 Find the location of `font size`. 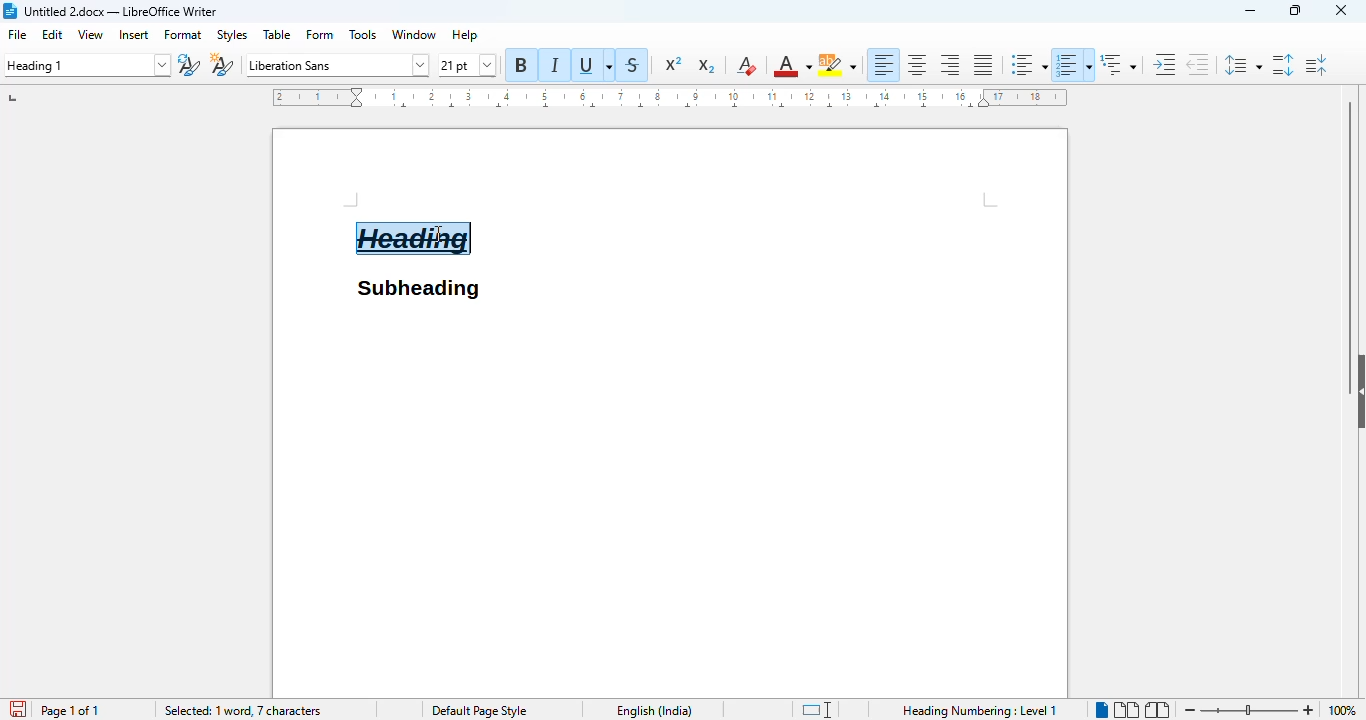

font size is located at coordinates (468, 66).